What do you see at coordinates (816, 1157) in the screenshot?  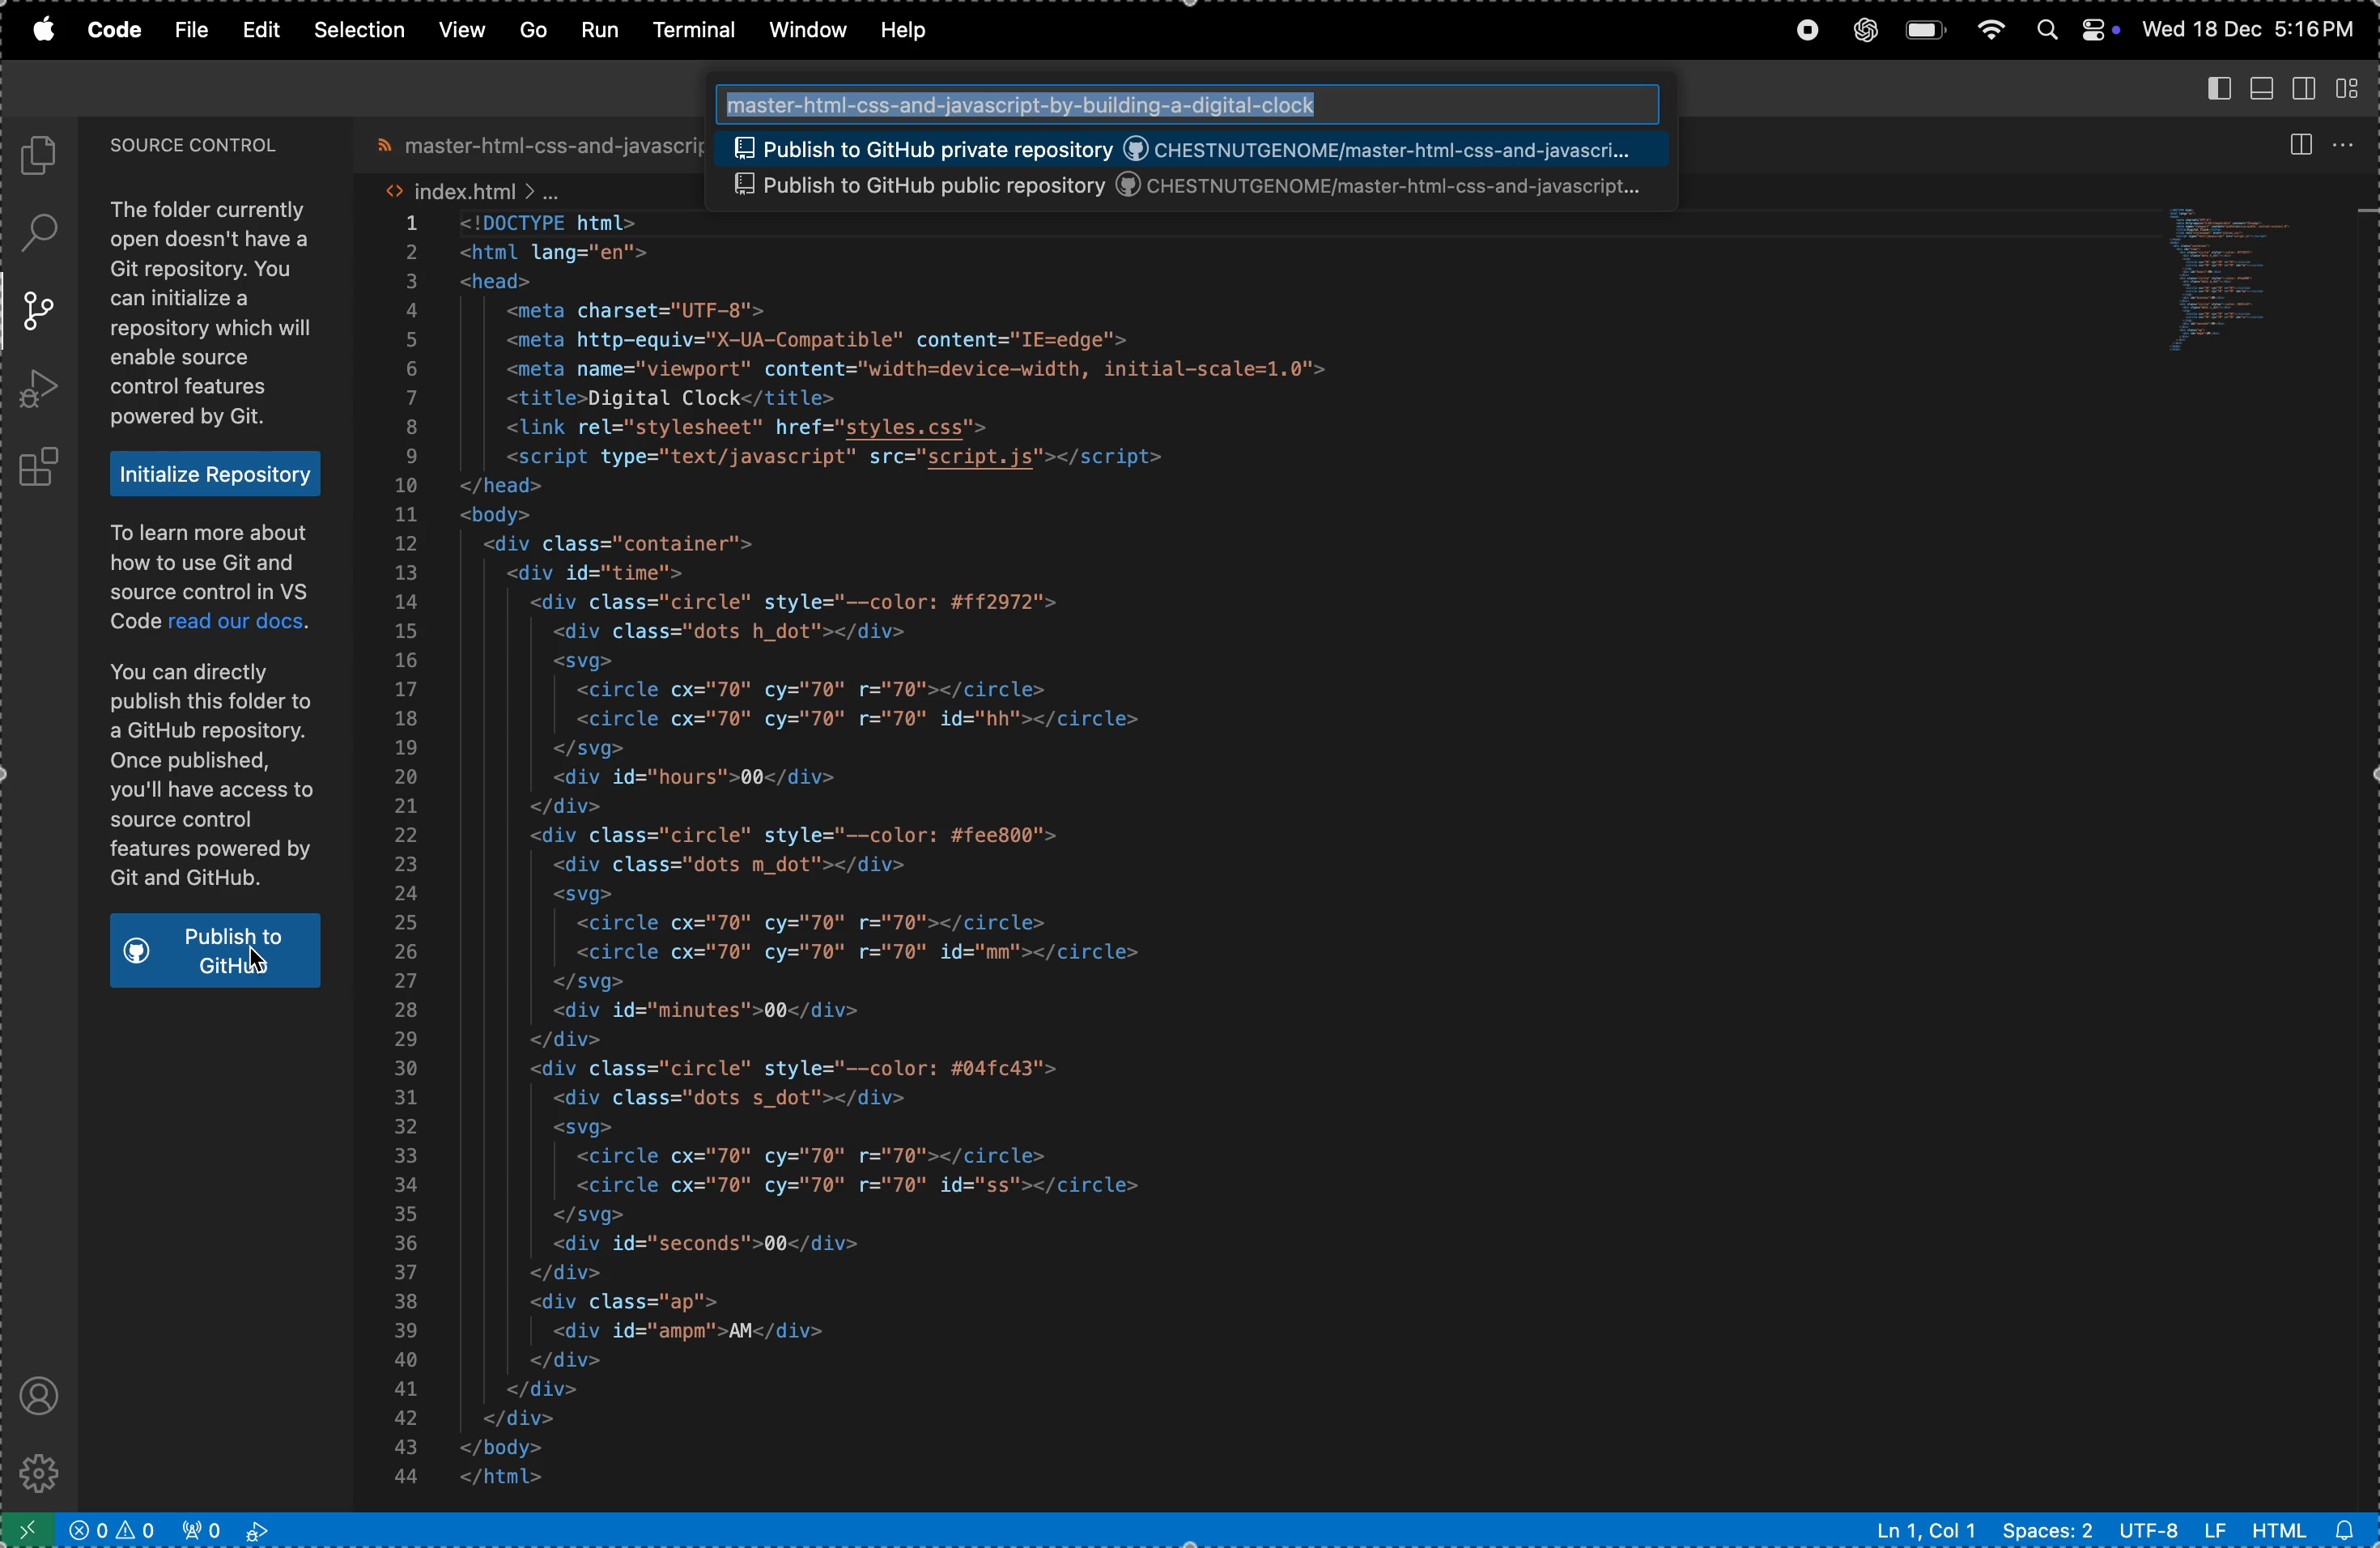 I see `<circle cx="70" cy="70" r="70"></circle>` at bounding box center [816, 1157].